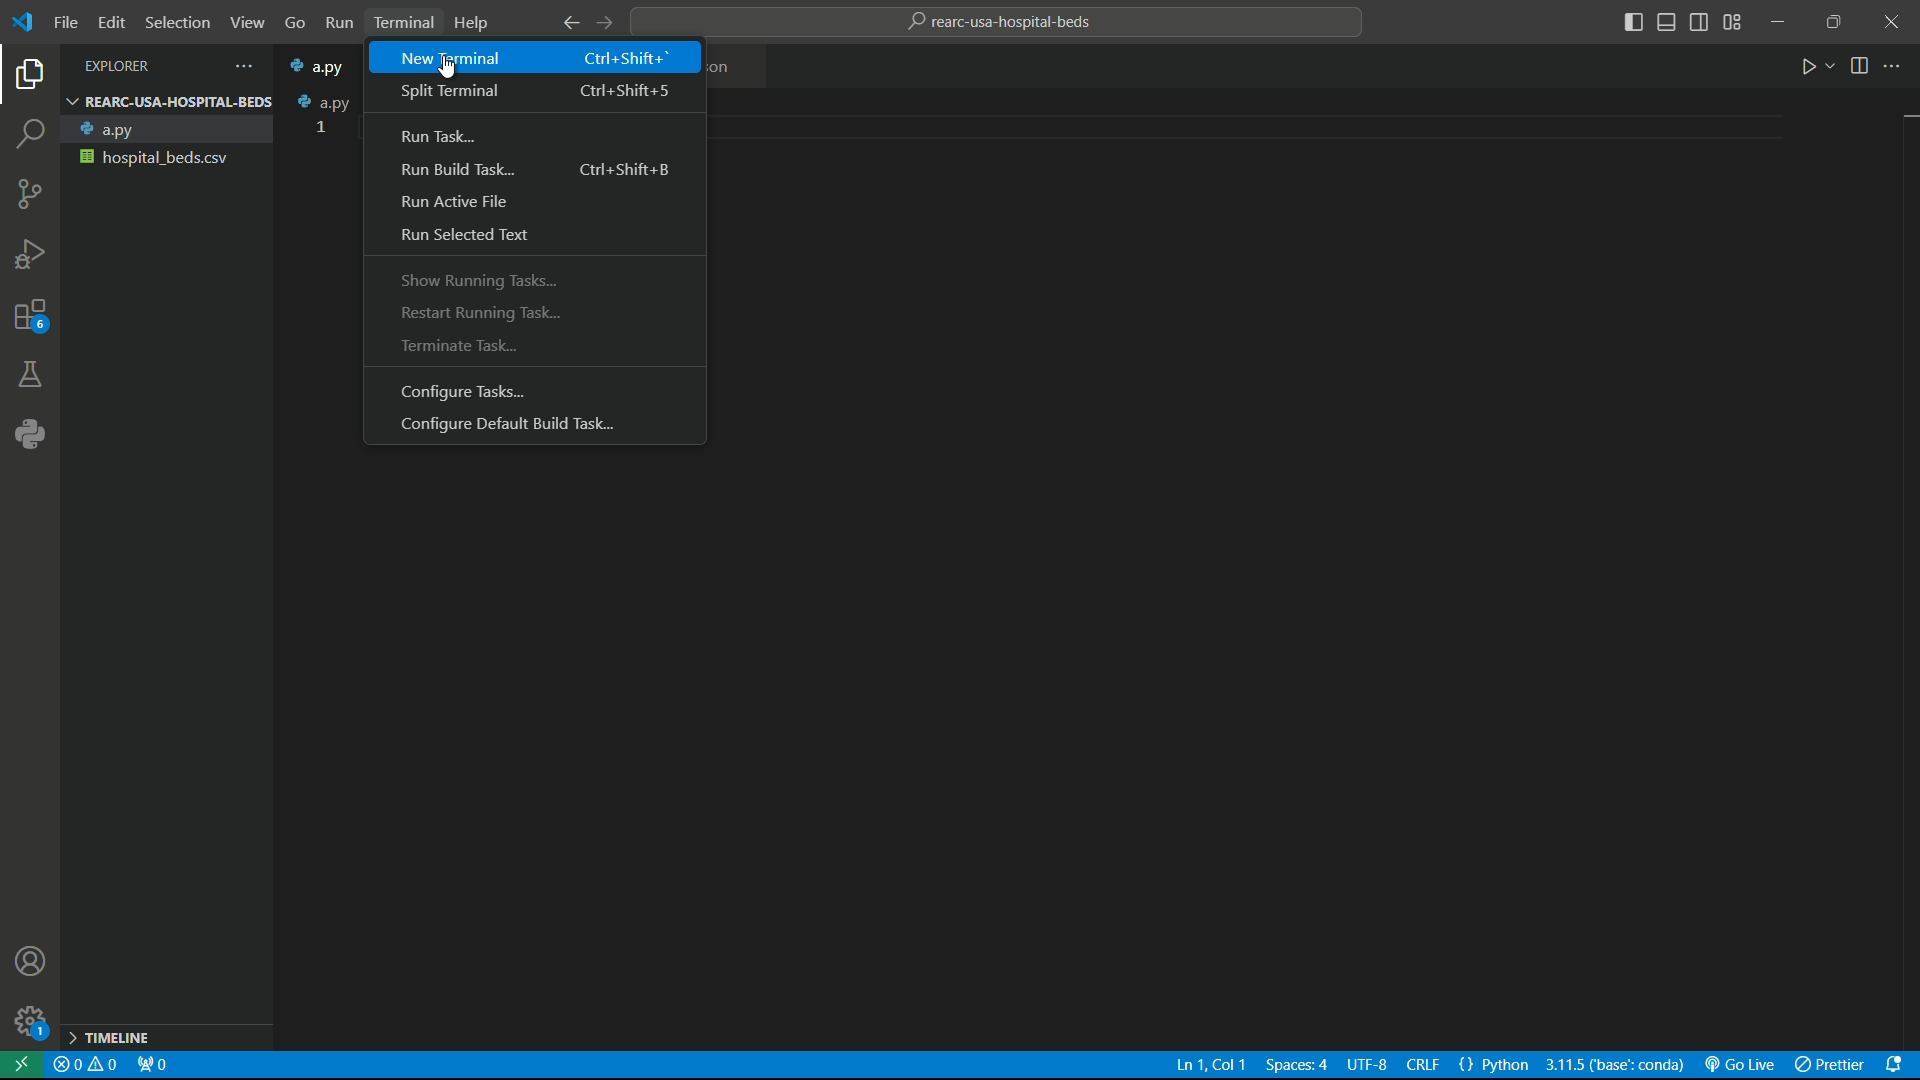  I want to click on select language mode, so click(1496, 1066).